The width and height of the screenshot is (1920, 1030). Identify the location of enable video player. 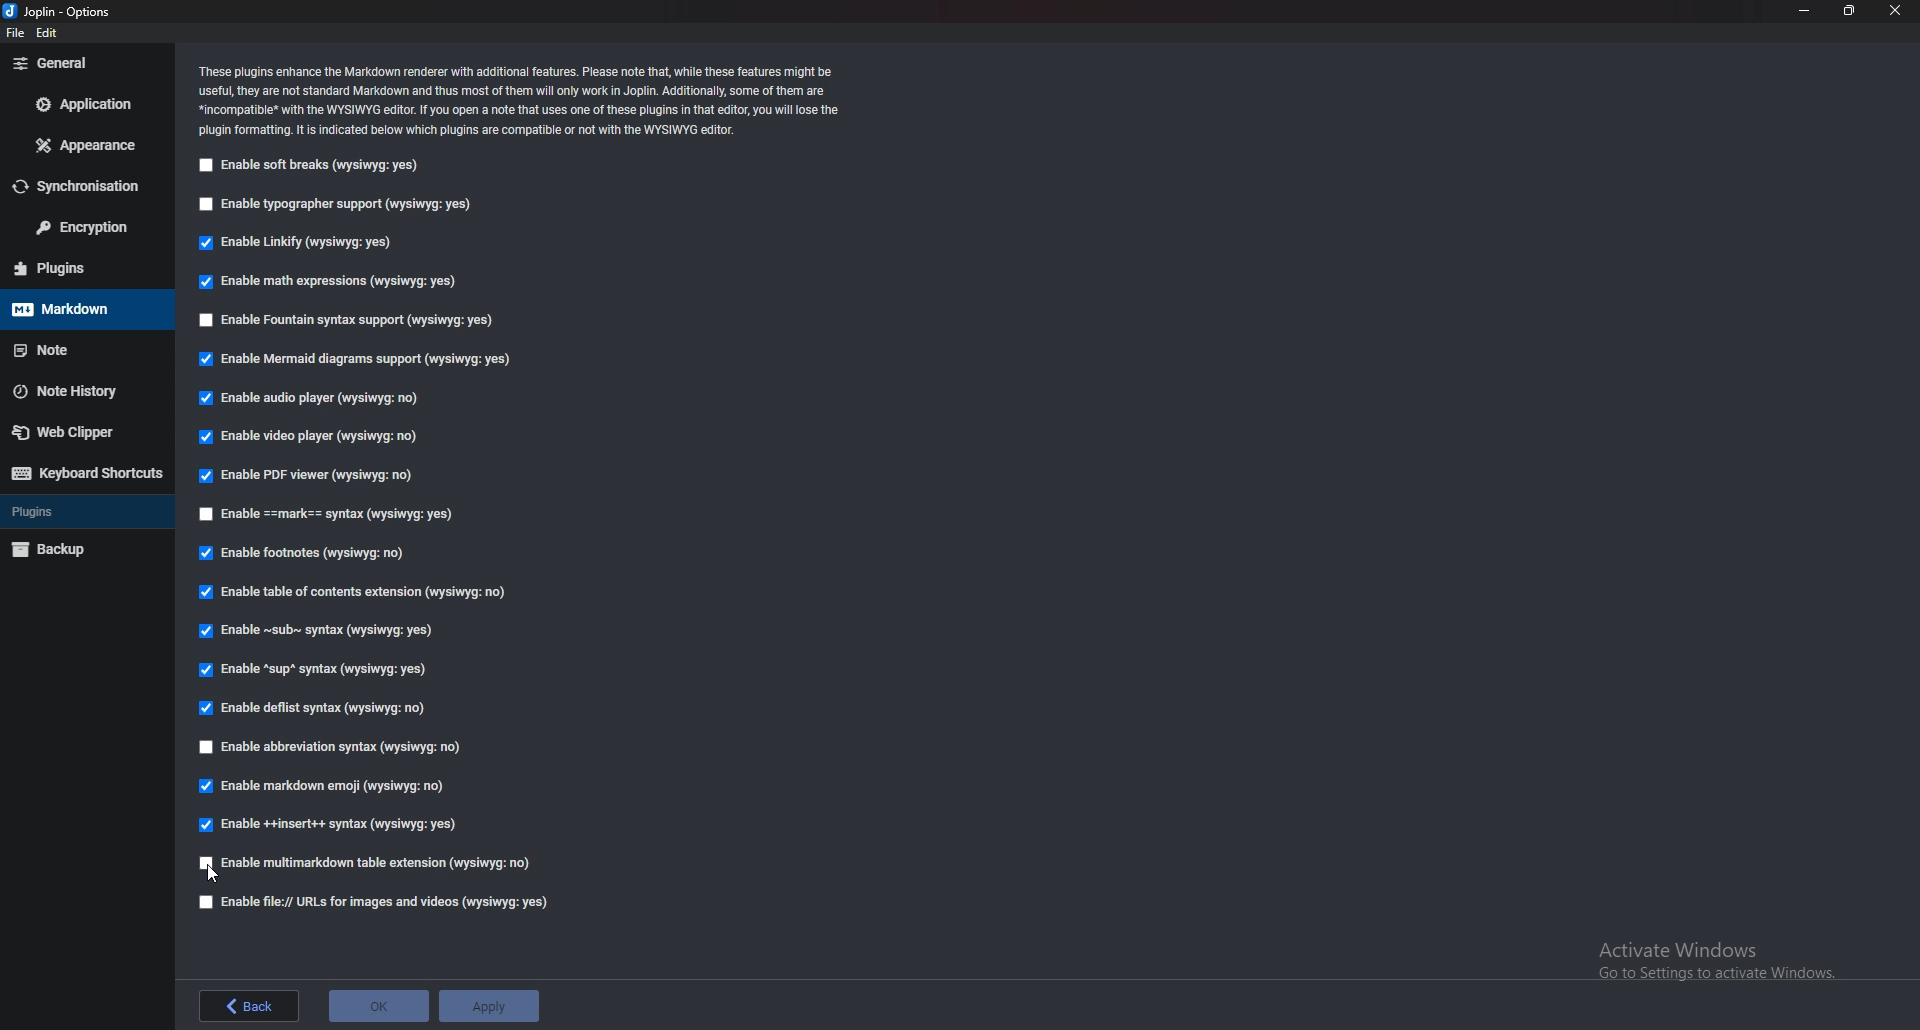
(308, 437).